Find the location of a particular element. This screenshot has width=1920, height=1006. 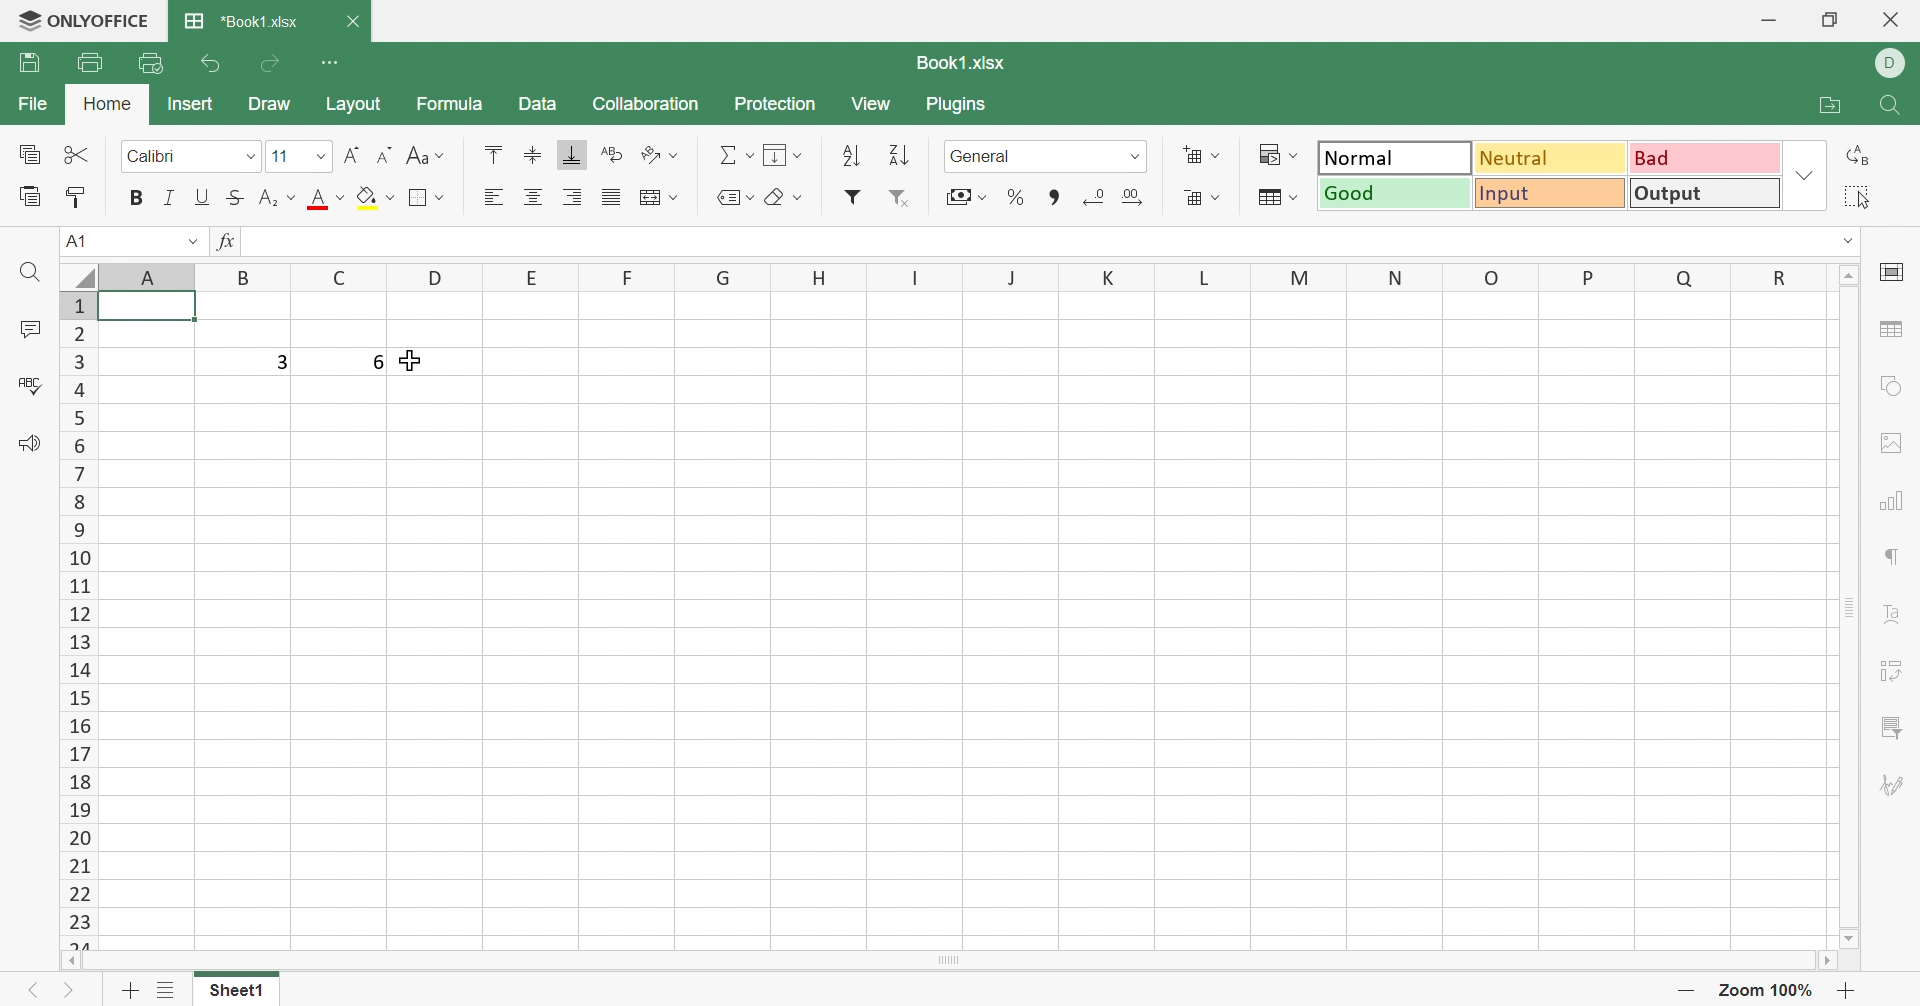

DELL is located at coordinates (1893, 61).